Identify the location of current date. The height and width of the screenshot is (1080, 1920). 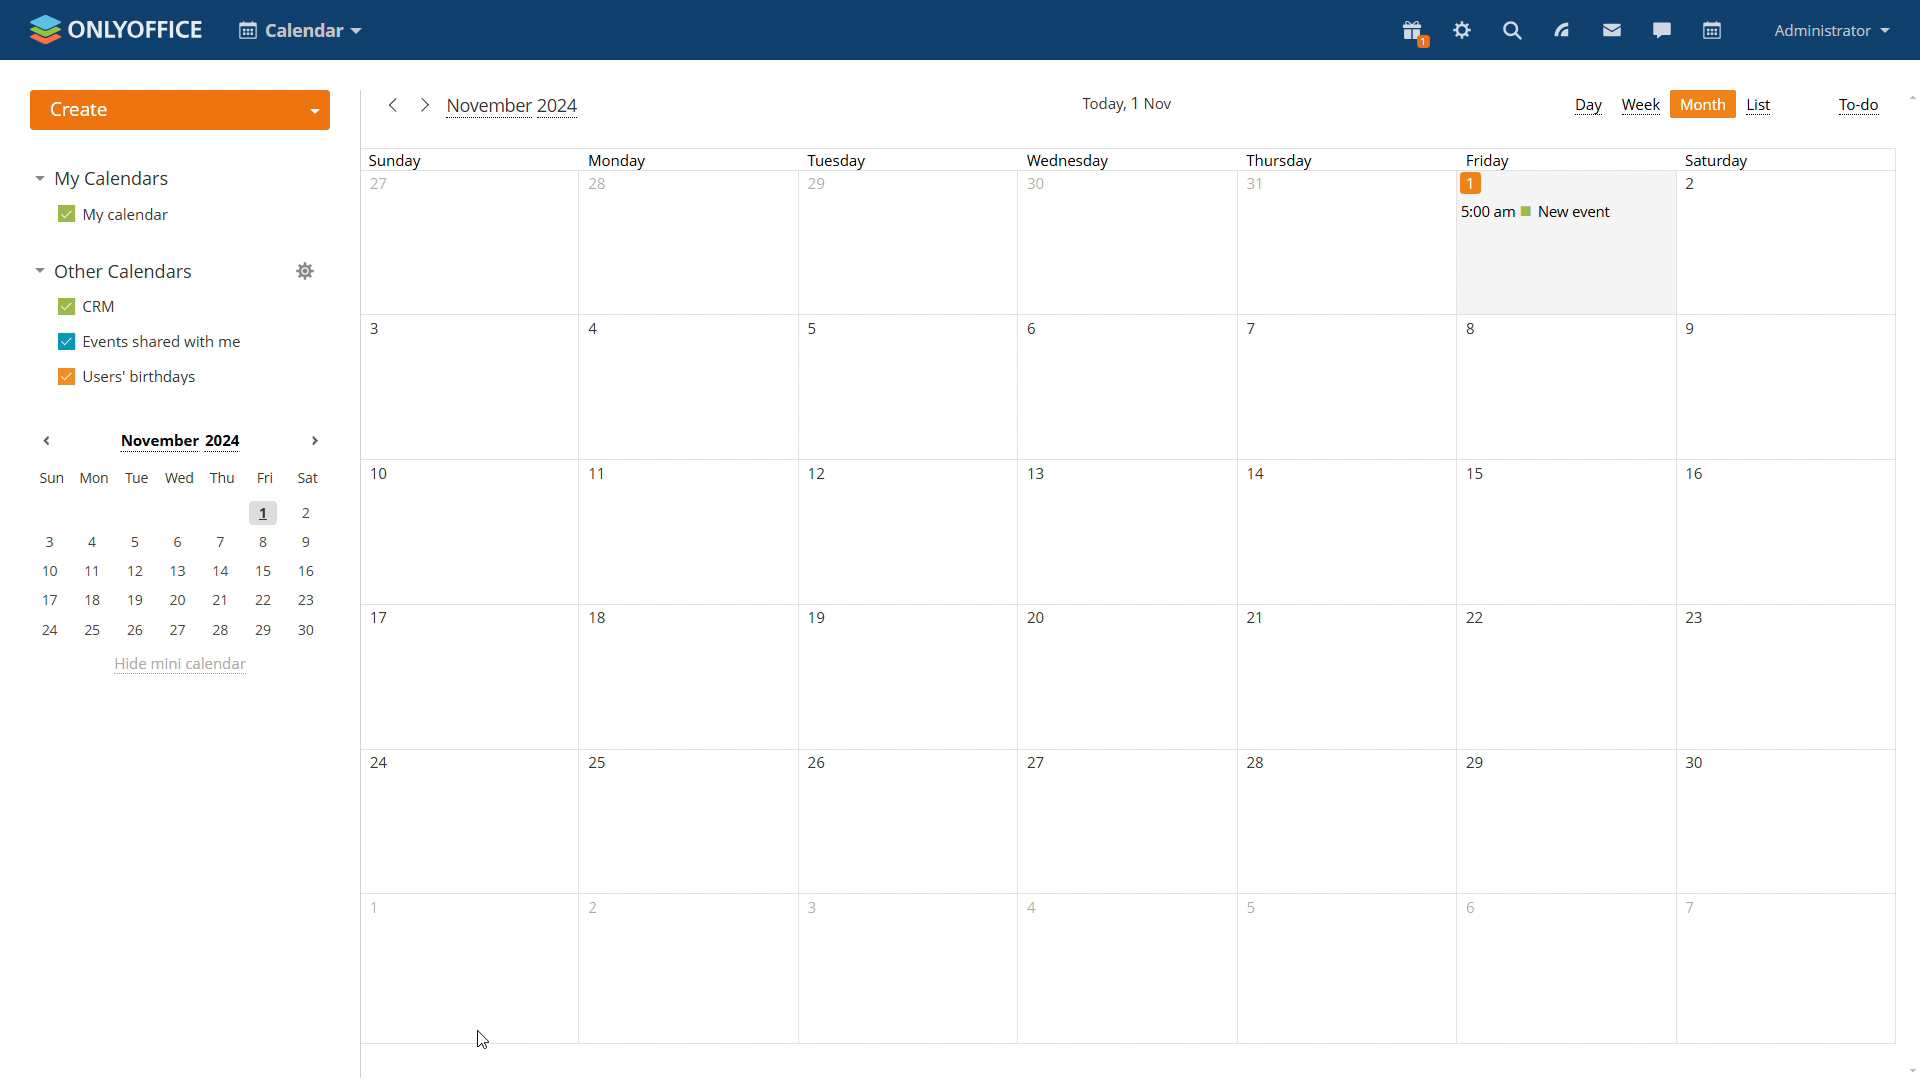
(1130, 103).